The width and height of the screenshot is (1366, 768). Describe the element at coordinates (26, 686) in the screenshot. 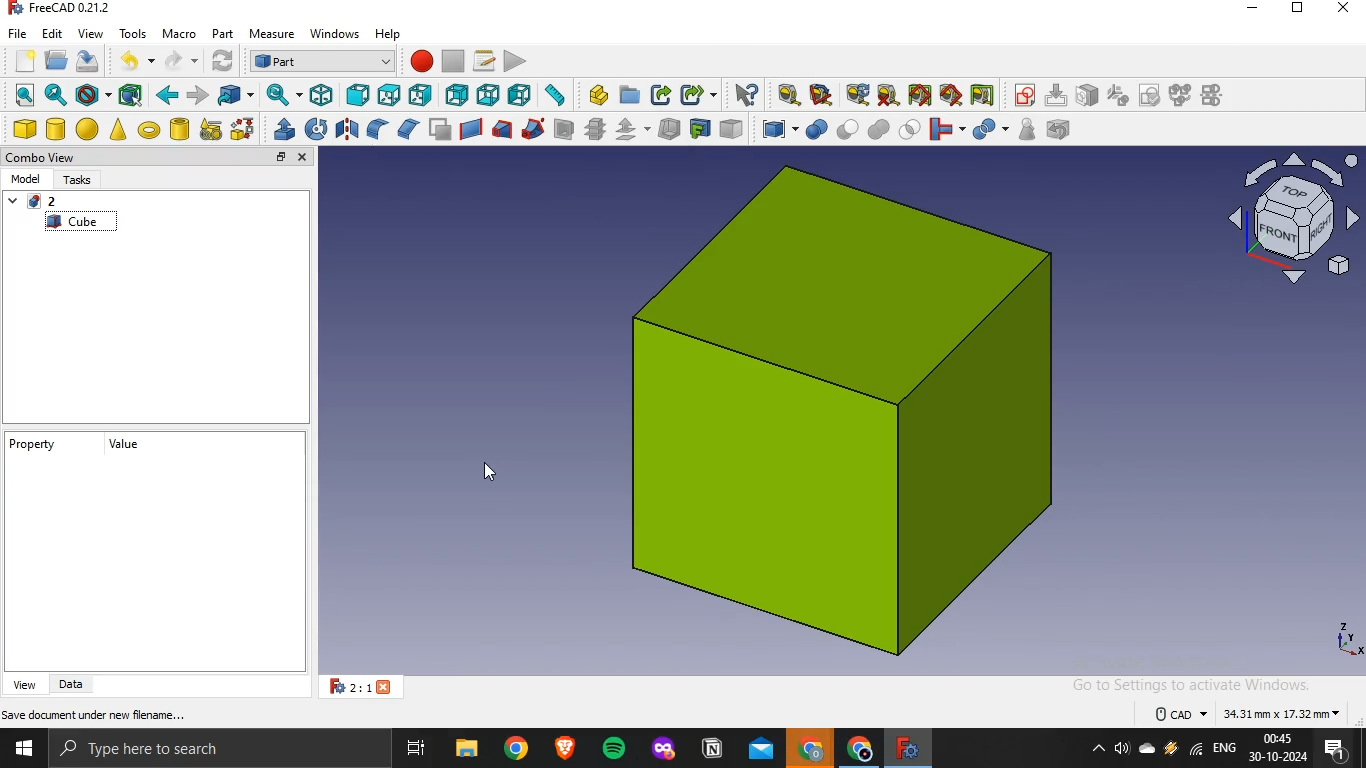

I see `view` at that location.